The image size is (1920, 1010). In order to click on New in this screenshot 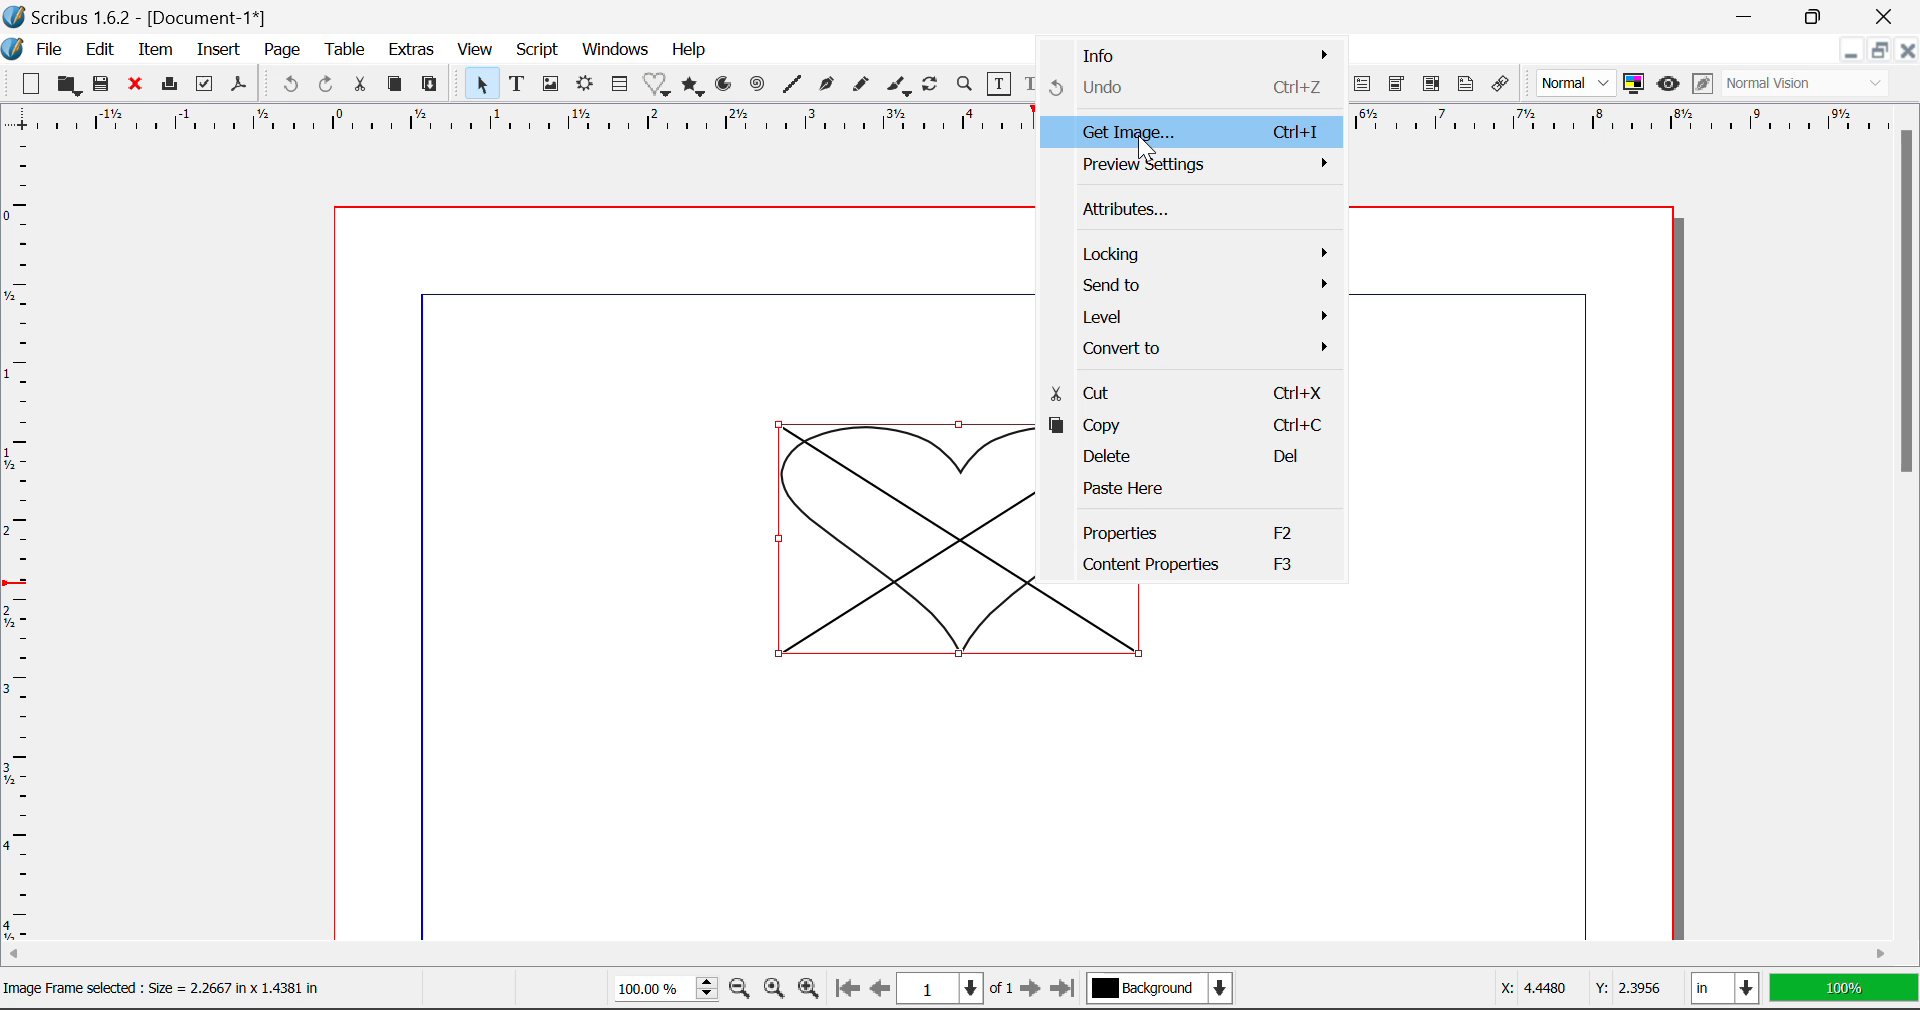, I will do `click(31, 87)`.